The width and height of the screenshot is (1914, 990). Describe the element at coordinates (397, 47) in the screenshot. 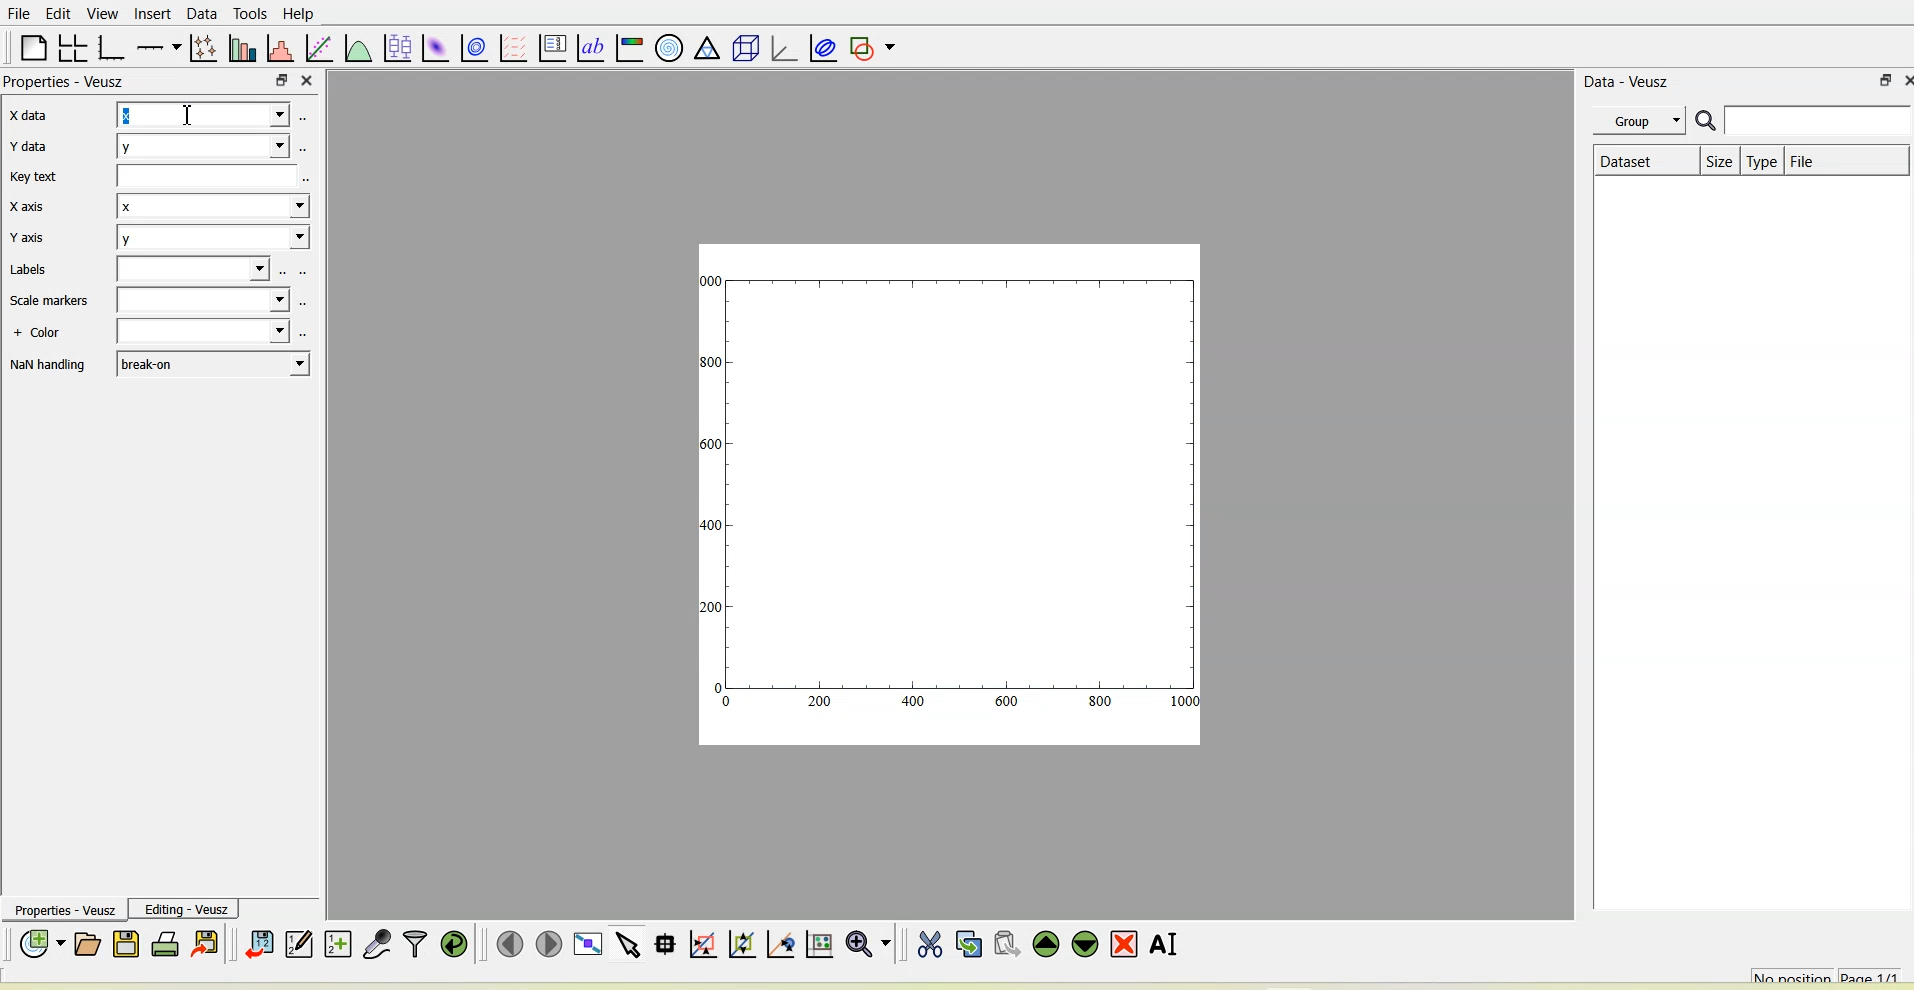

I see `plot box plots` at that location.